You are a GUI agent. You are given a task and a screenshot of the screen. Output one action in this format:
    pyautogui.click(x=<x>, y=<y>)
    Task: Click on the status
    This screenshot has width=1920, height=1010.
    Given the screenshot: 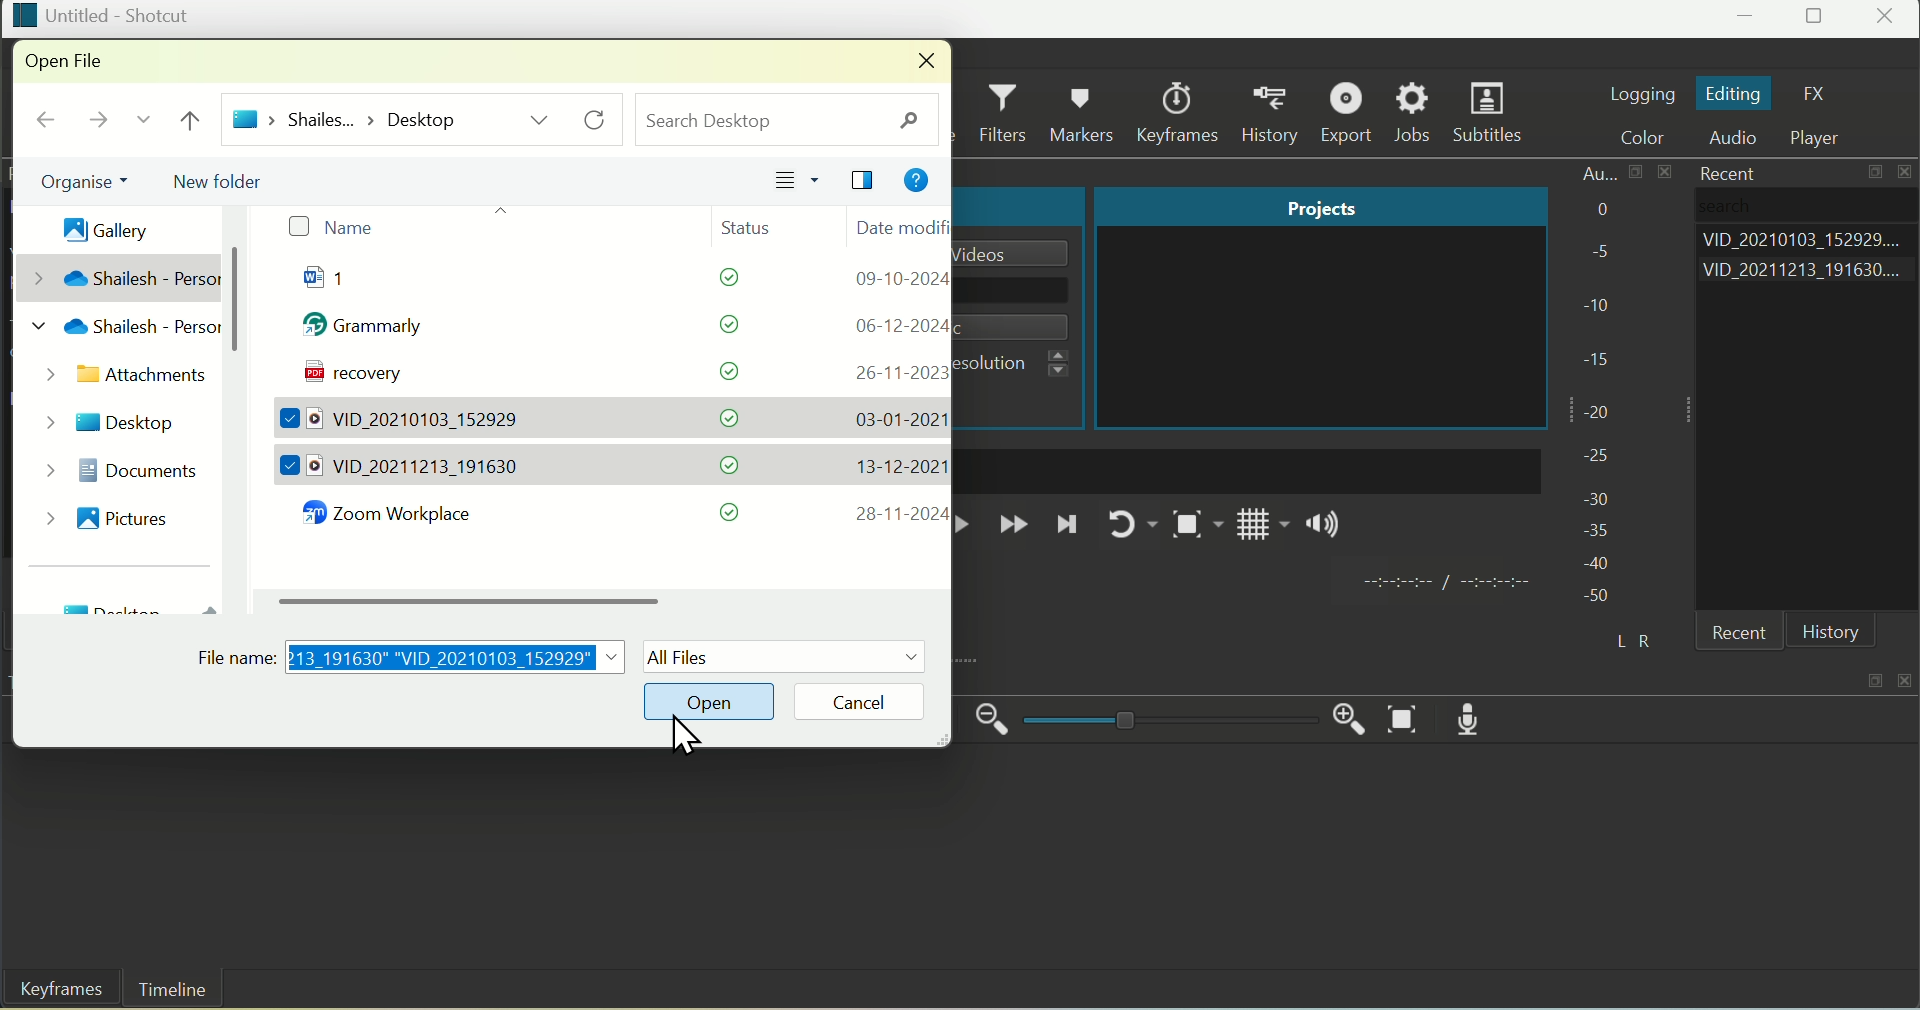 What is the action you would take?
    pyautogui.click(x=731, y=465)
    